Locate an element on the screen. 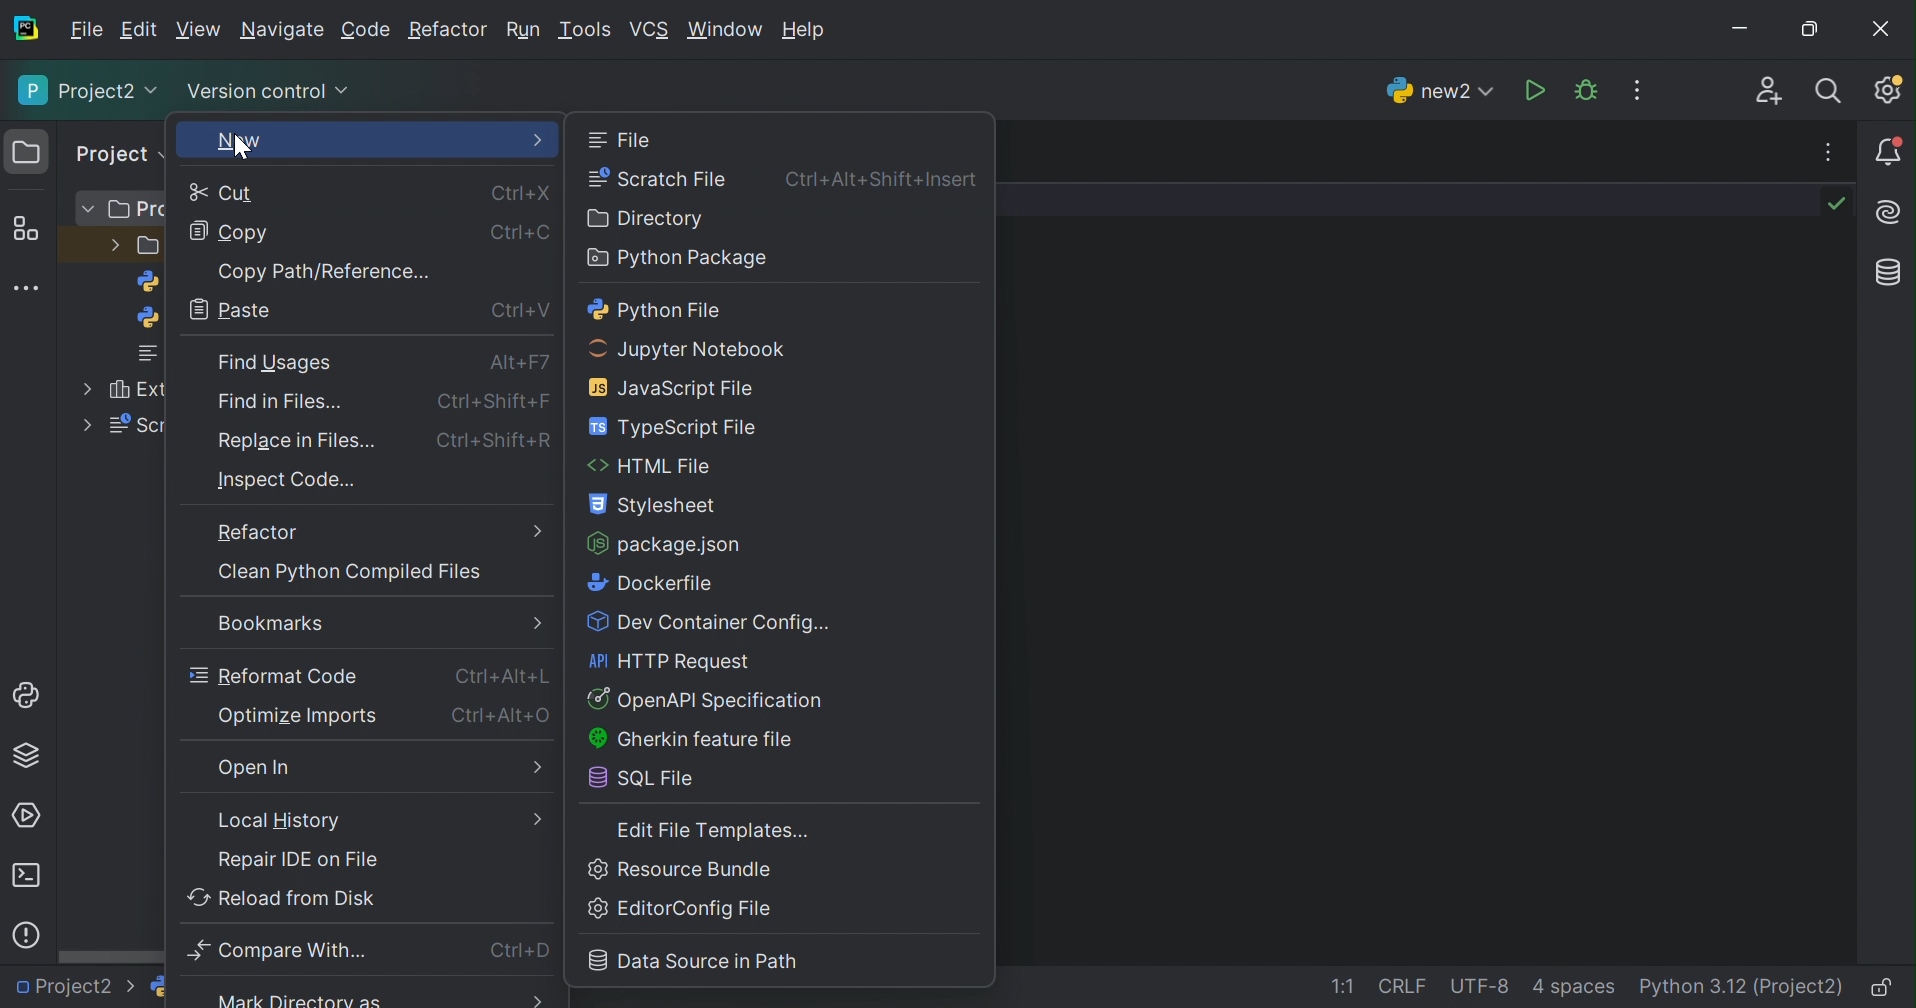 This screenshot has height=1008, width=1916. Stylesheet is located at coordinates (656, 504).